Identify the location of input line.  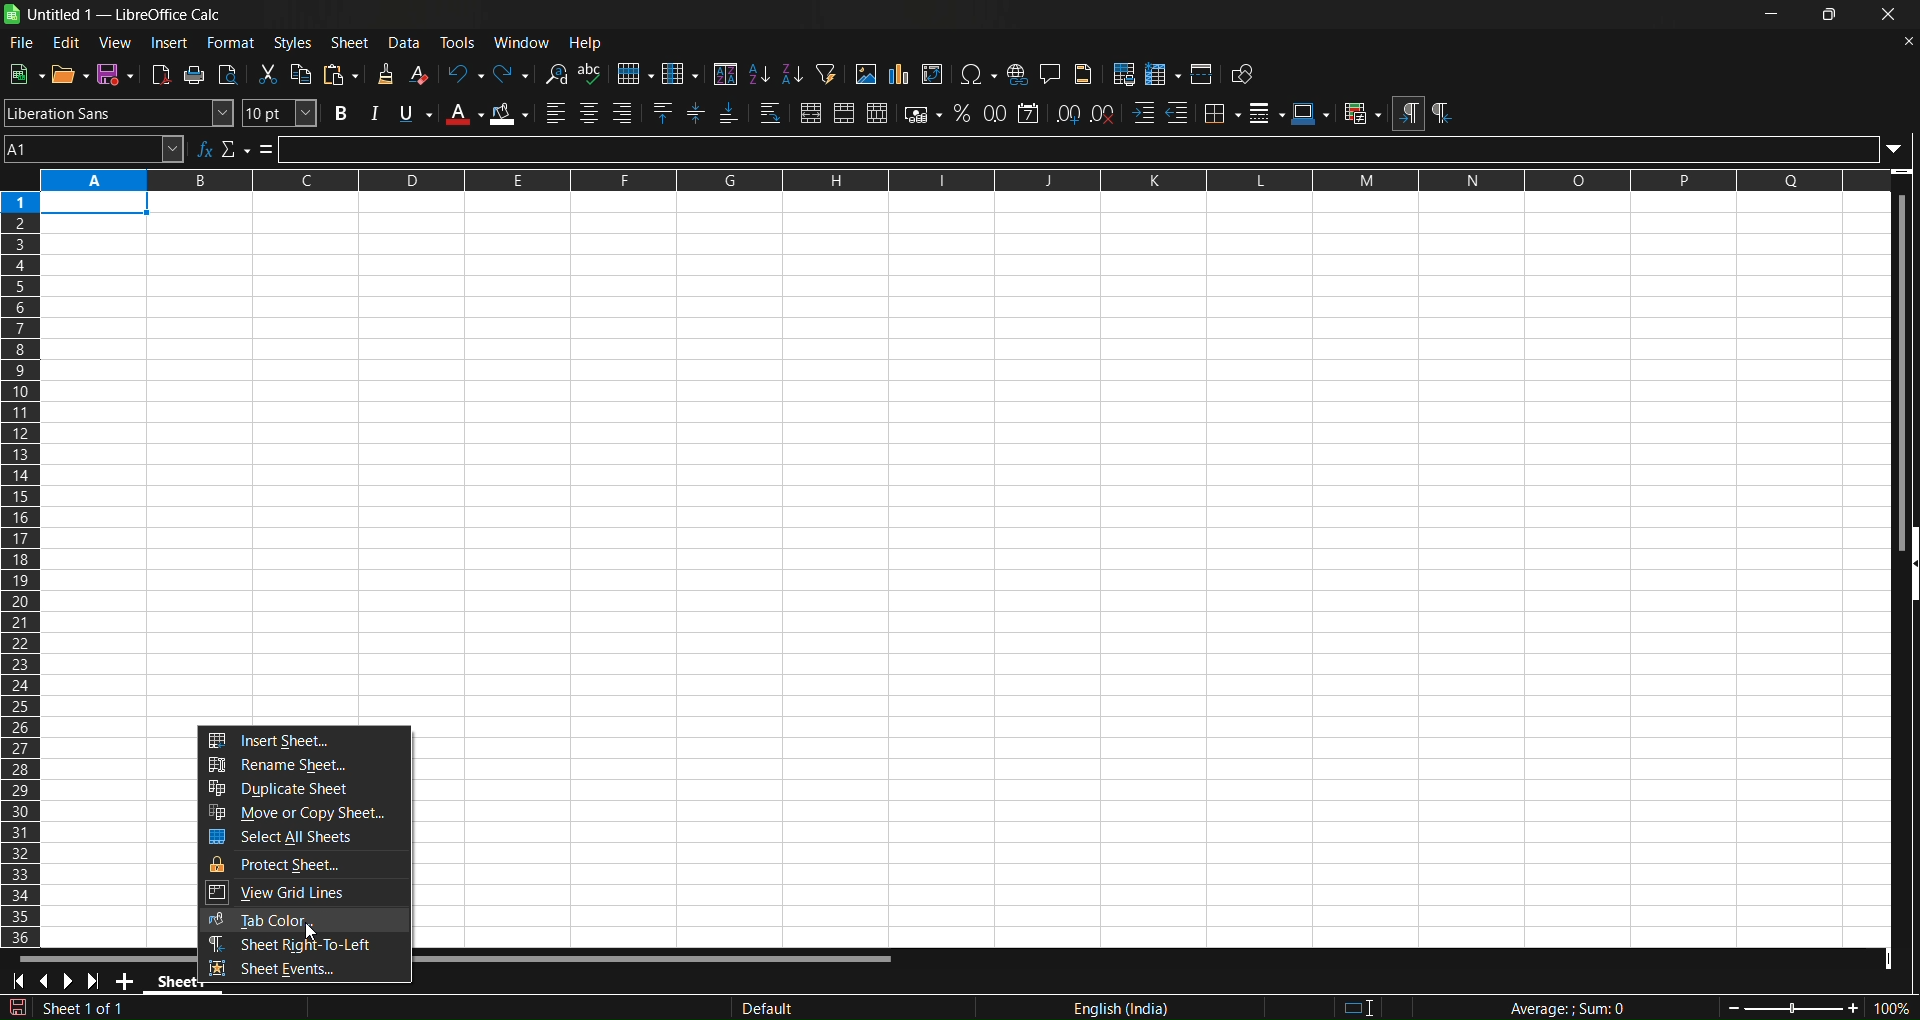
(1095, 148).